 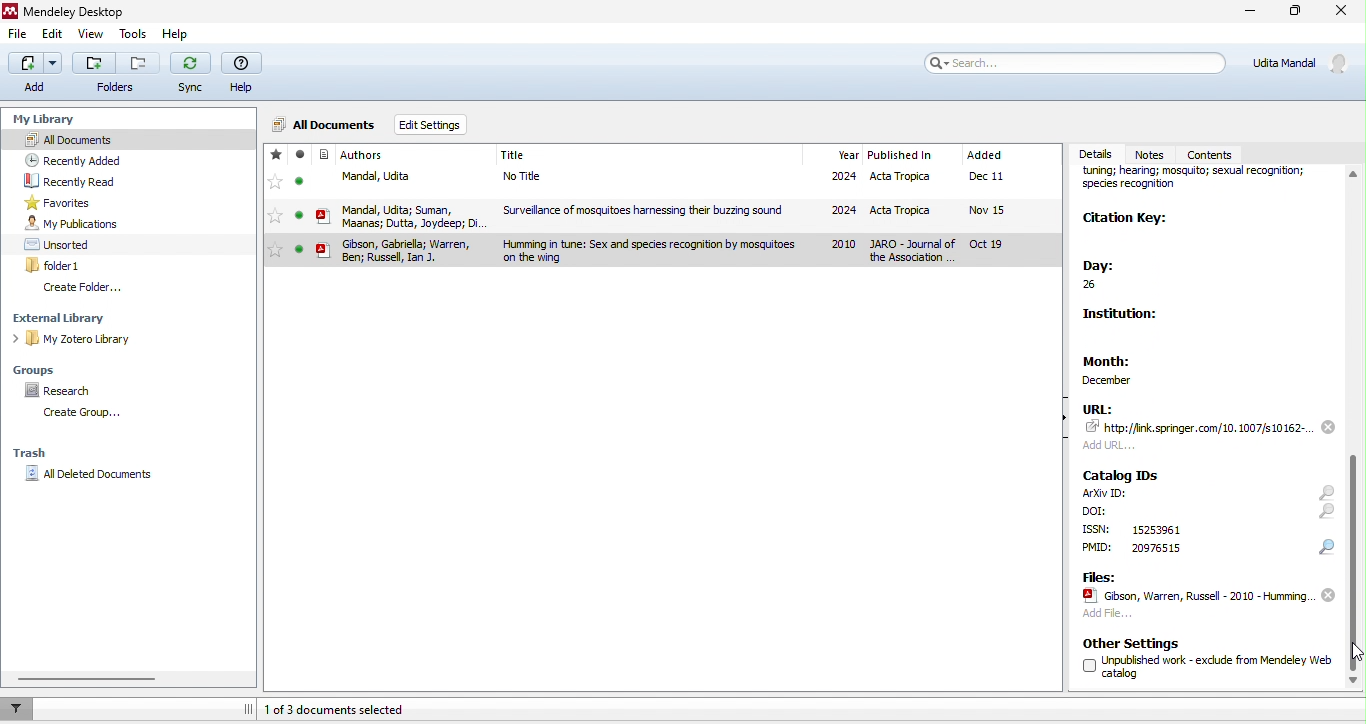 What do you see at coordinates (183, 36) in the screenshot?
I see `help` at bounding box center [183, 36].